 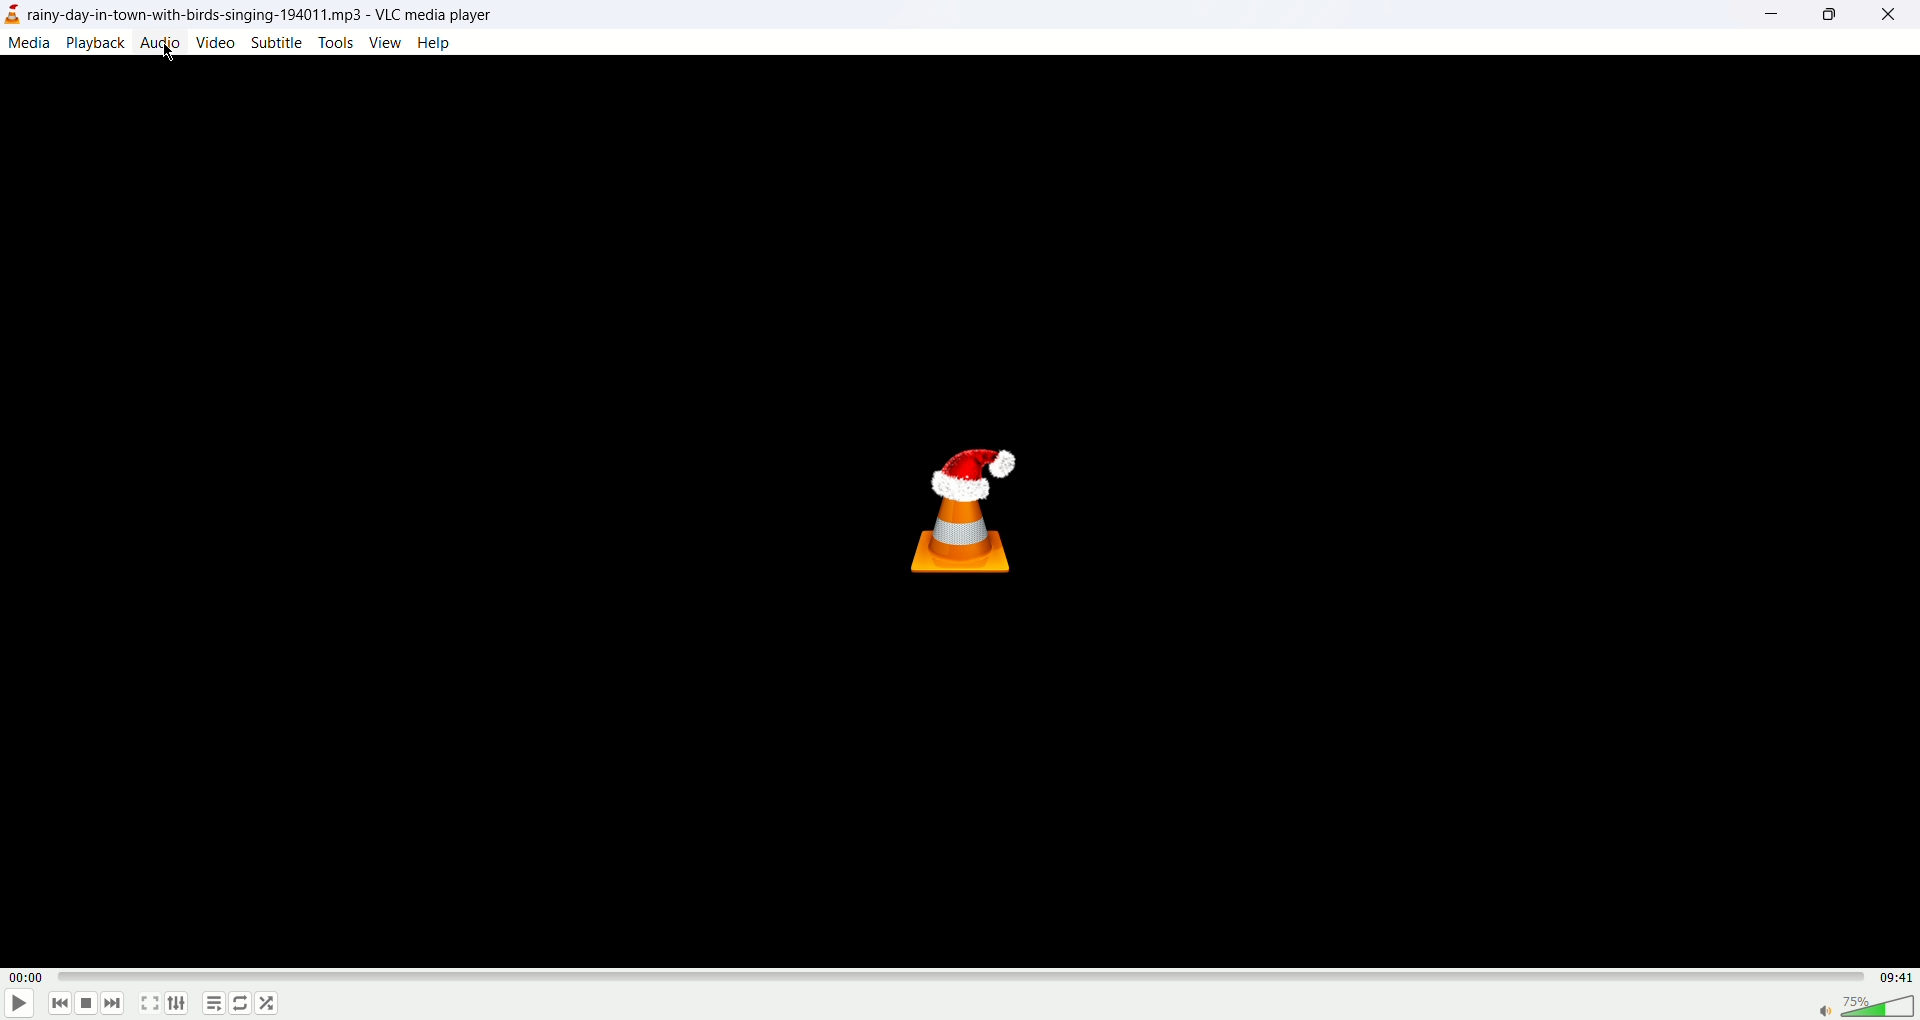 What do you see at coordinates (1894, 18) in the screenshot?
I see `close` at bounding box center [1894, 18].